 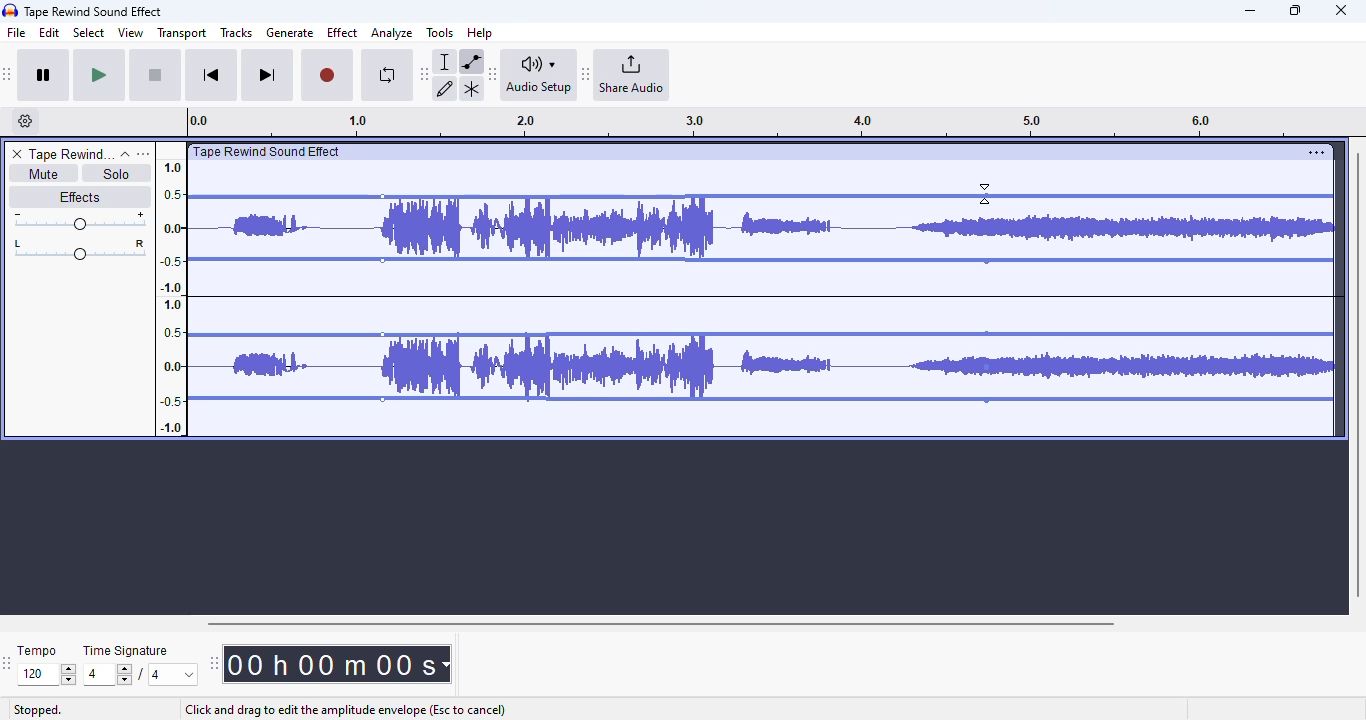 What do you see at coordinates (539, 74) in the screenshot?
I see `audio setup` at bounding box center [539, 74].